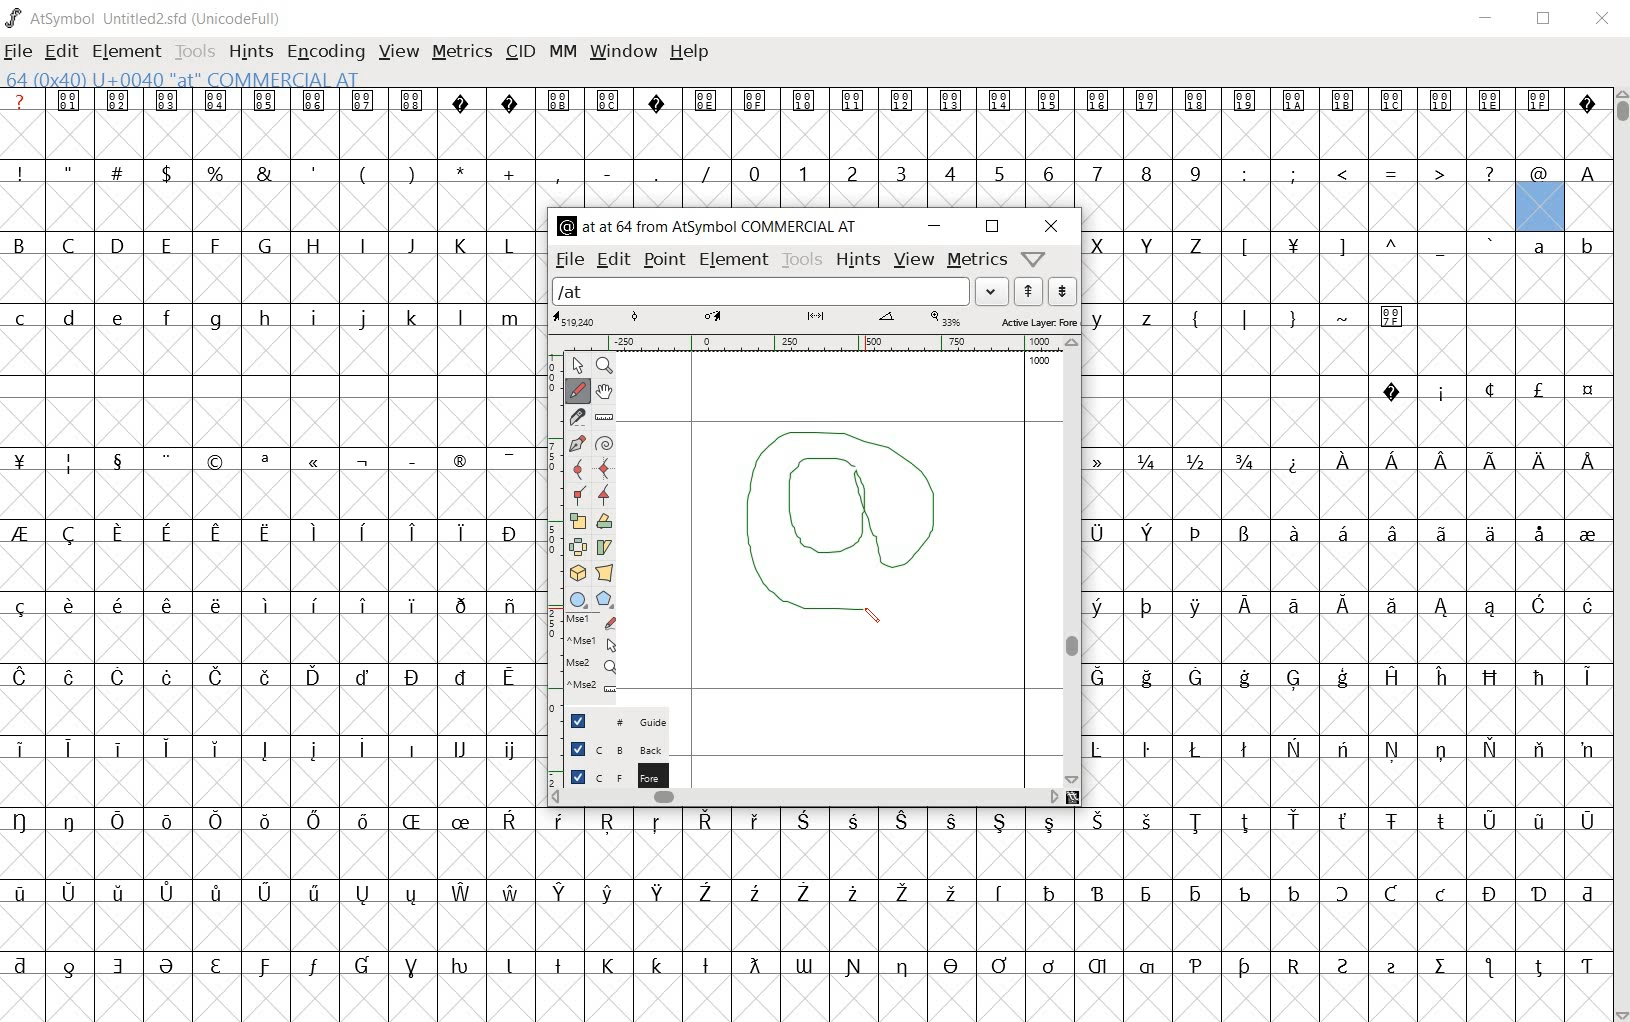 The height and width of the screenshot is (1022, 1630). What do you see at coordinates (994, 291) in the screenshot?
I see `load word list dropdown` at bounding box center [994, 291].